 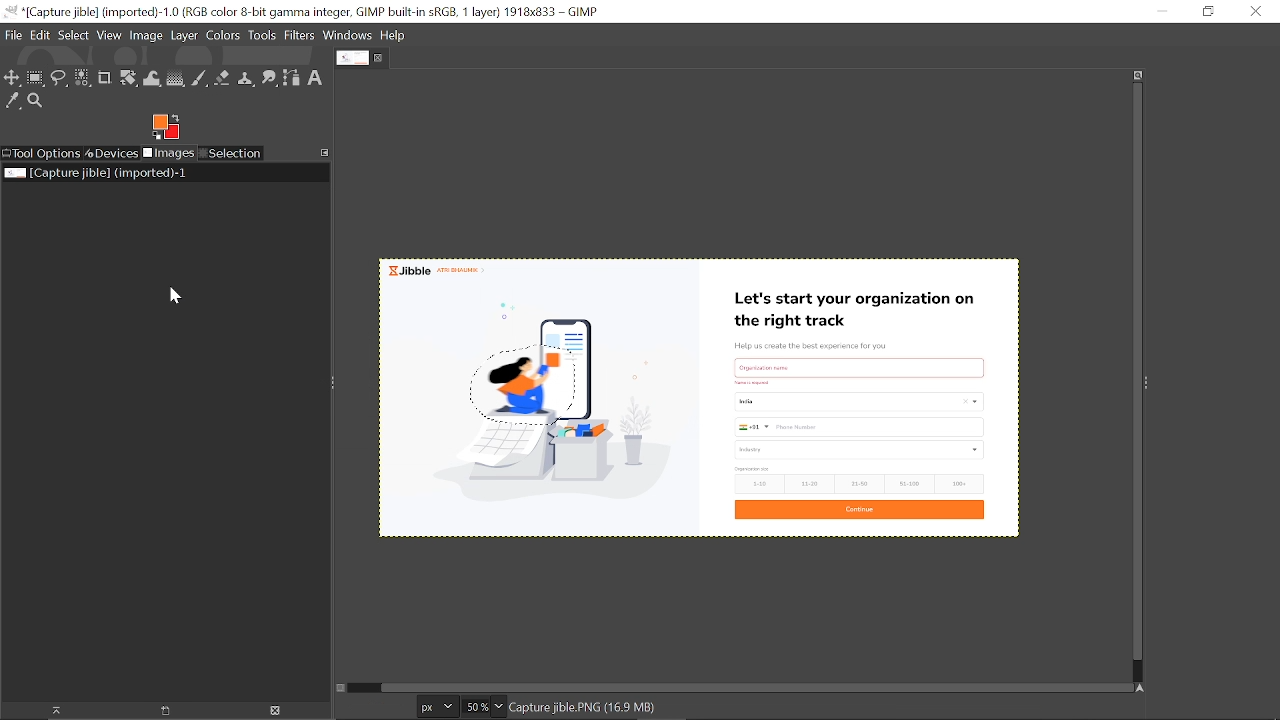 What do you see at coordinates (38, 103) in the screenshot?
I see `Zoom tool` at bounding box center [38, 103].